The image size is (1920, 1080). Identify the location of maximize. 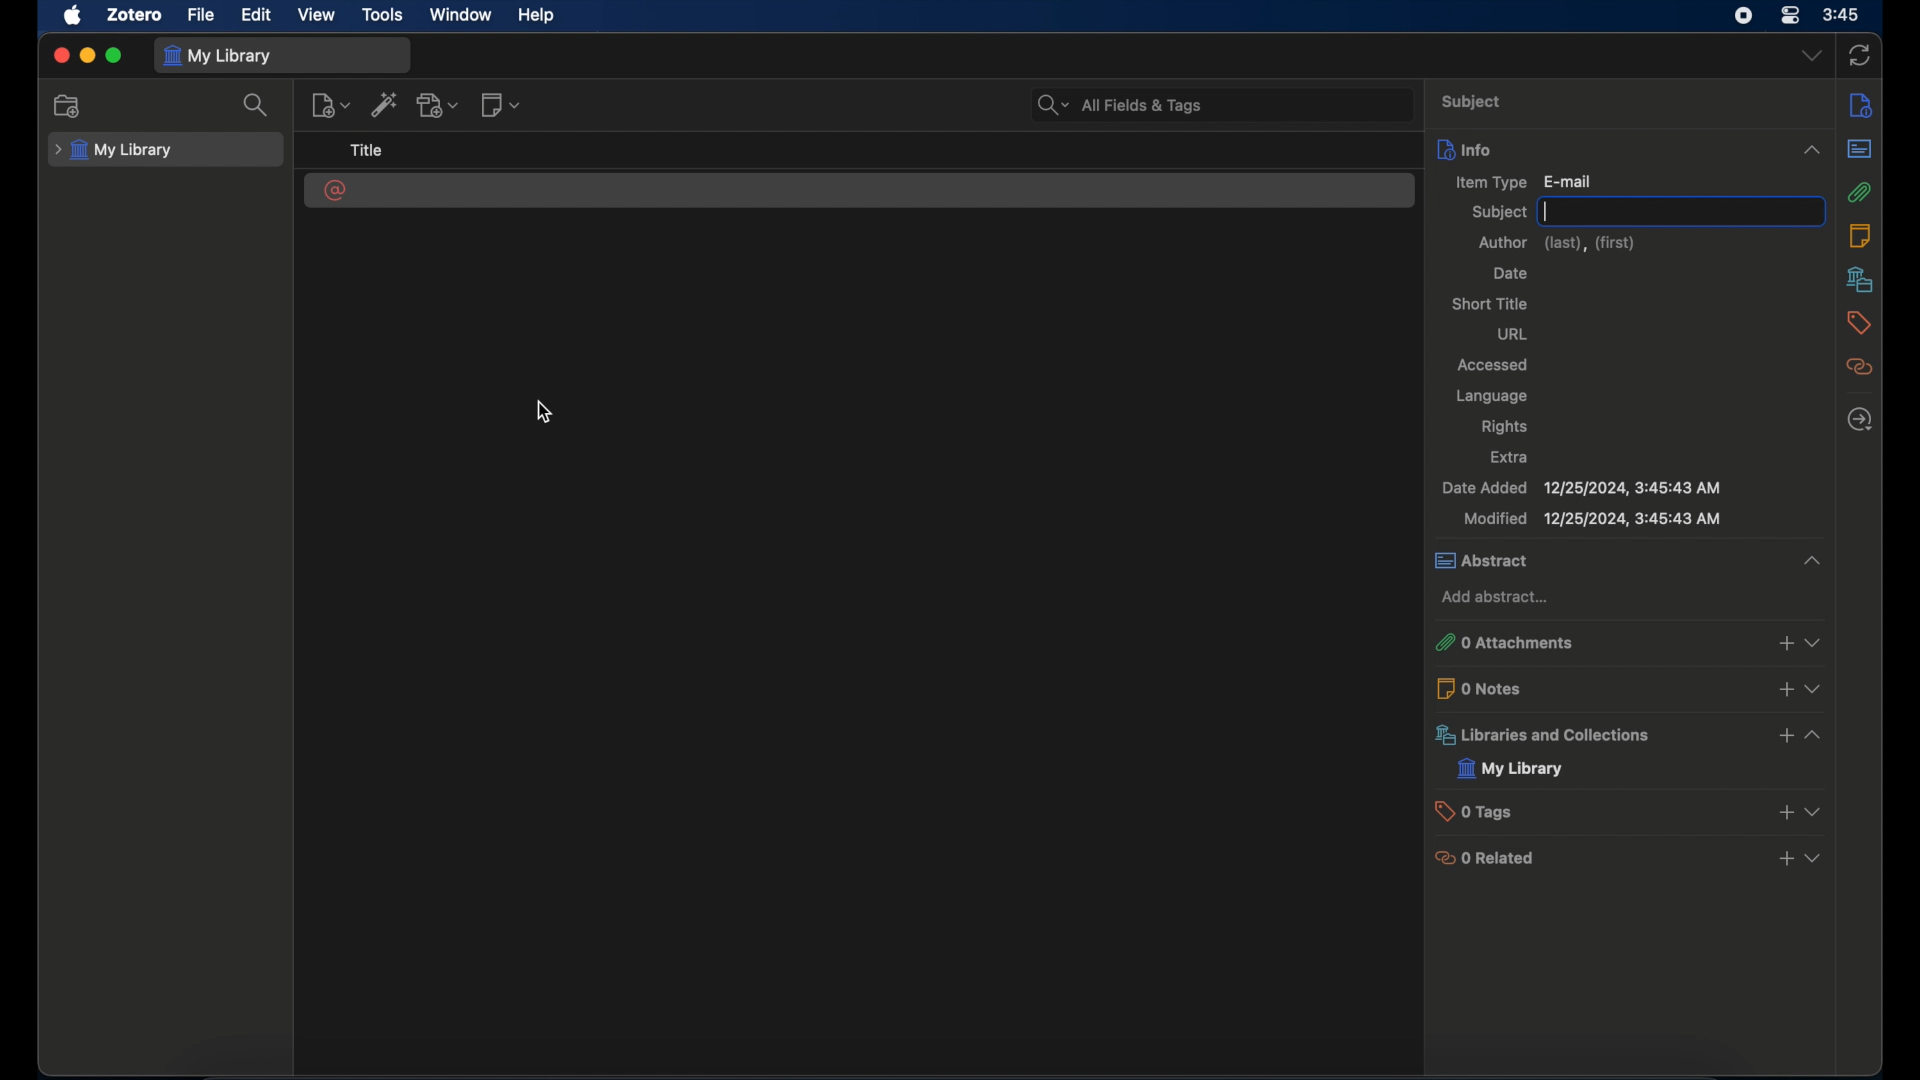
(116, 56).